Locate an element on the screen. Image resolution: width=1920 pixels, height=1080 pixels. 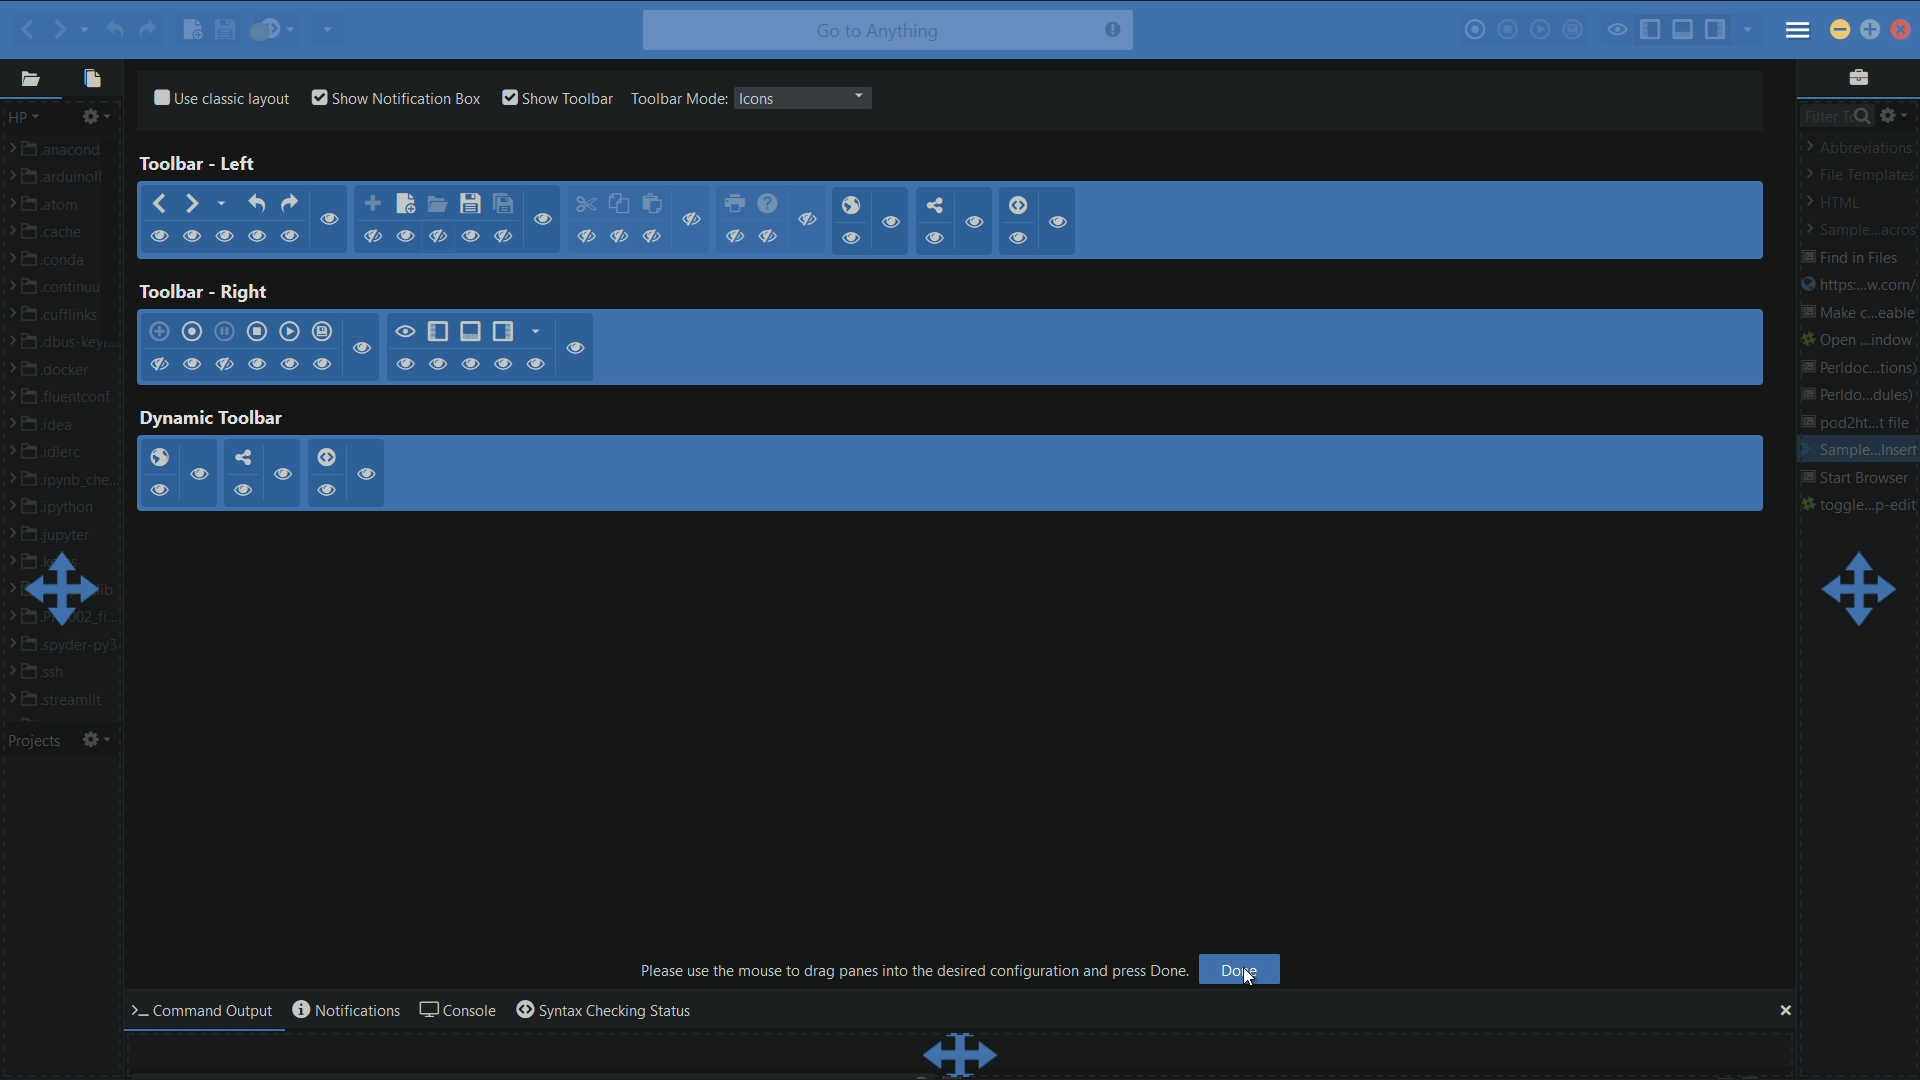
show/hide right pane is located at coordinates (1716, 30).